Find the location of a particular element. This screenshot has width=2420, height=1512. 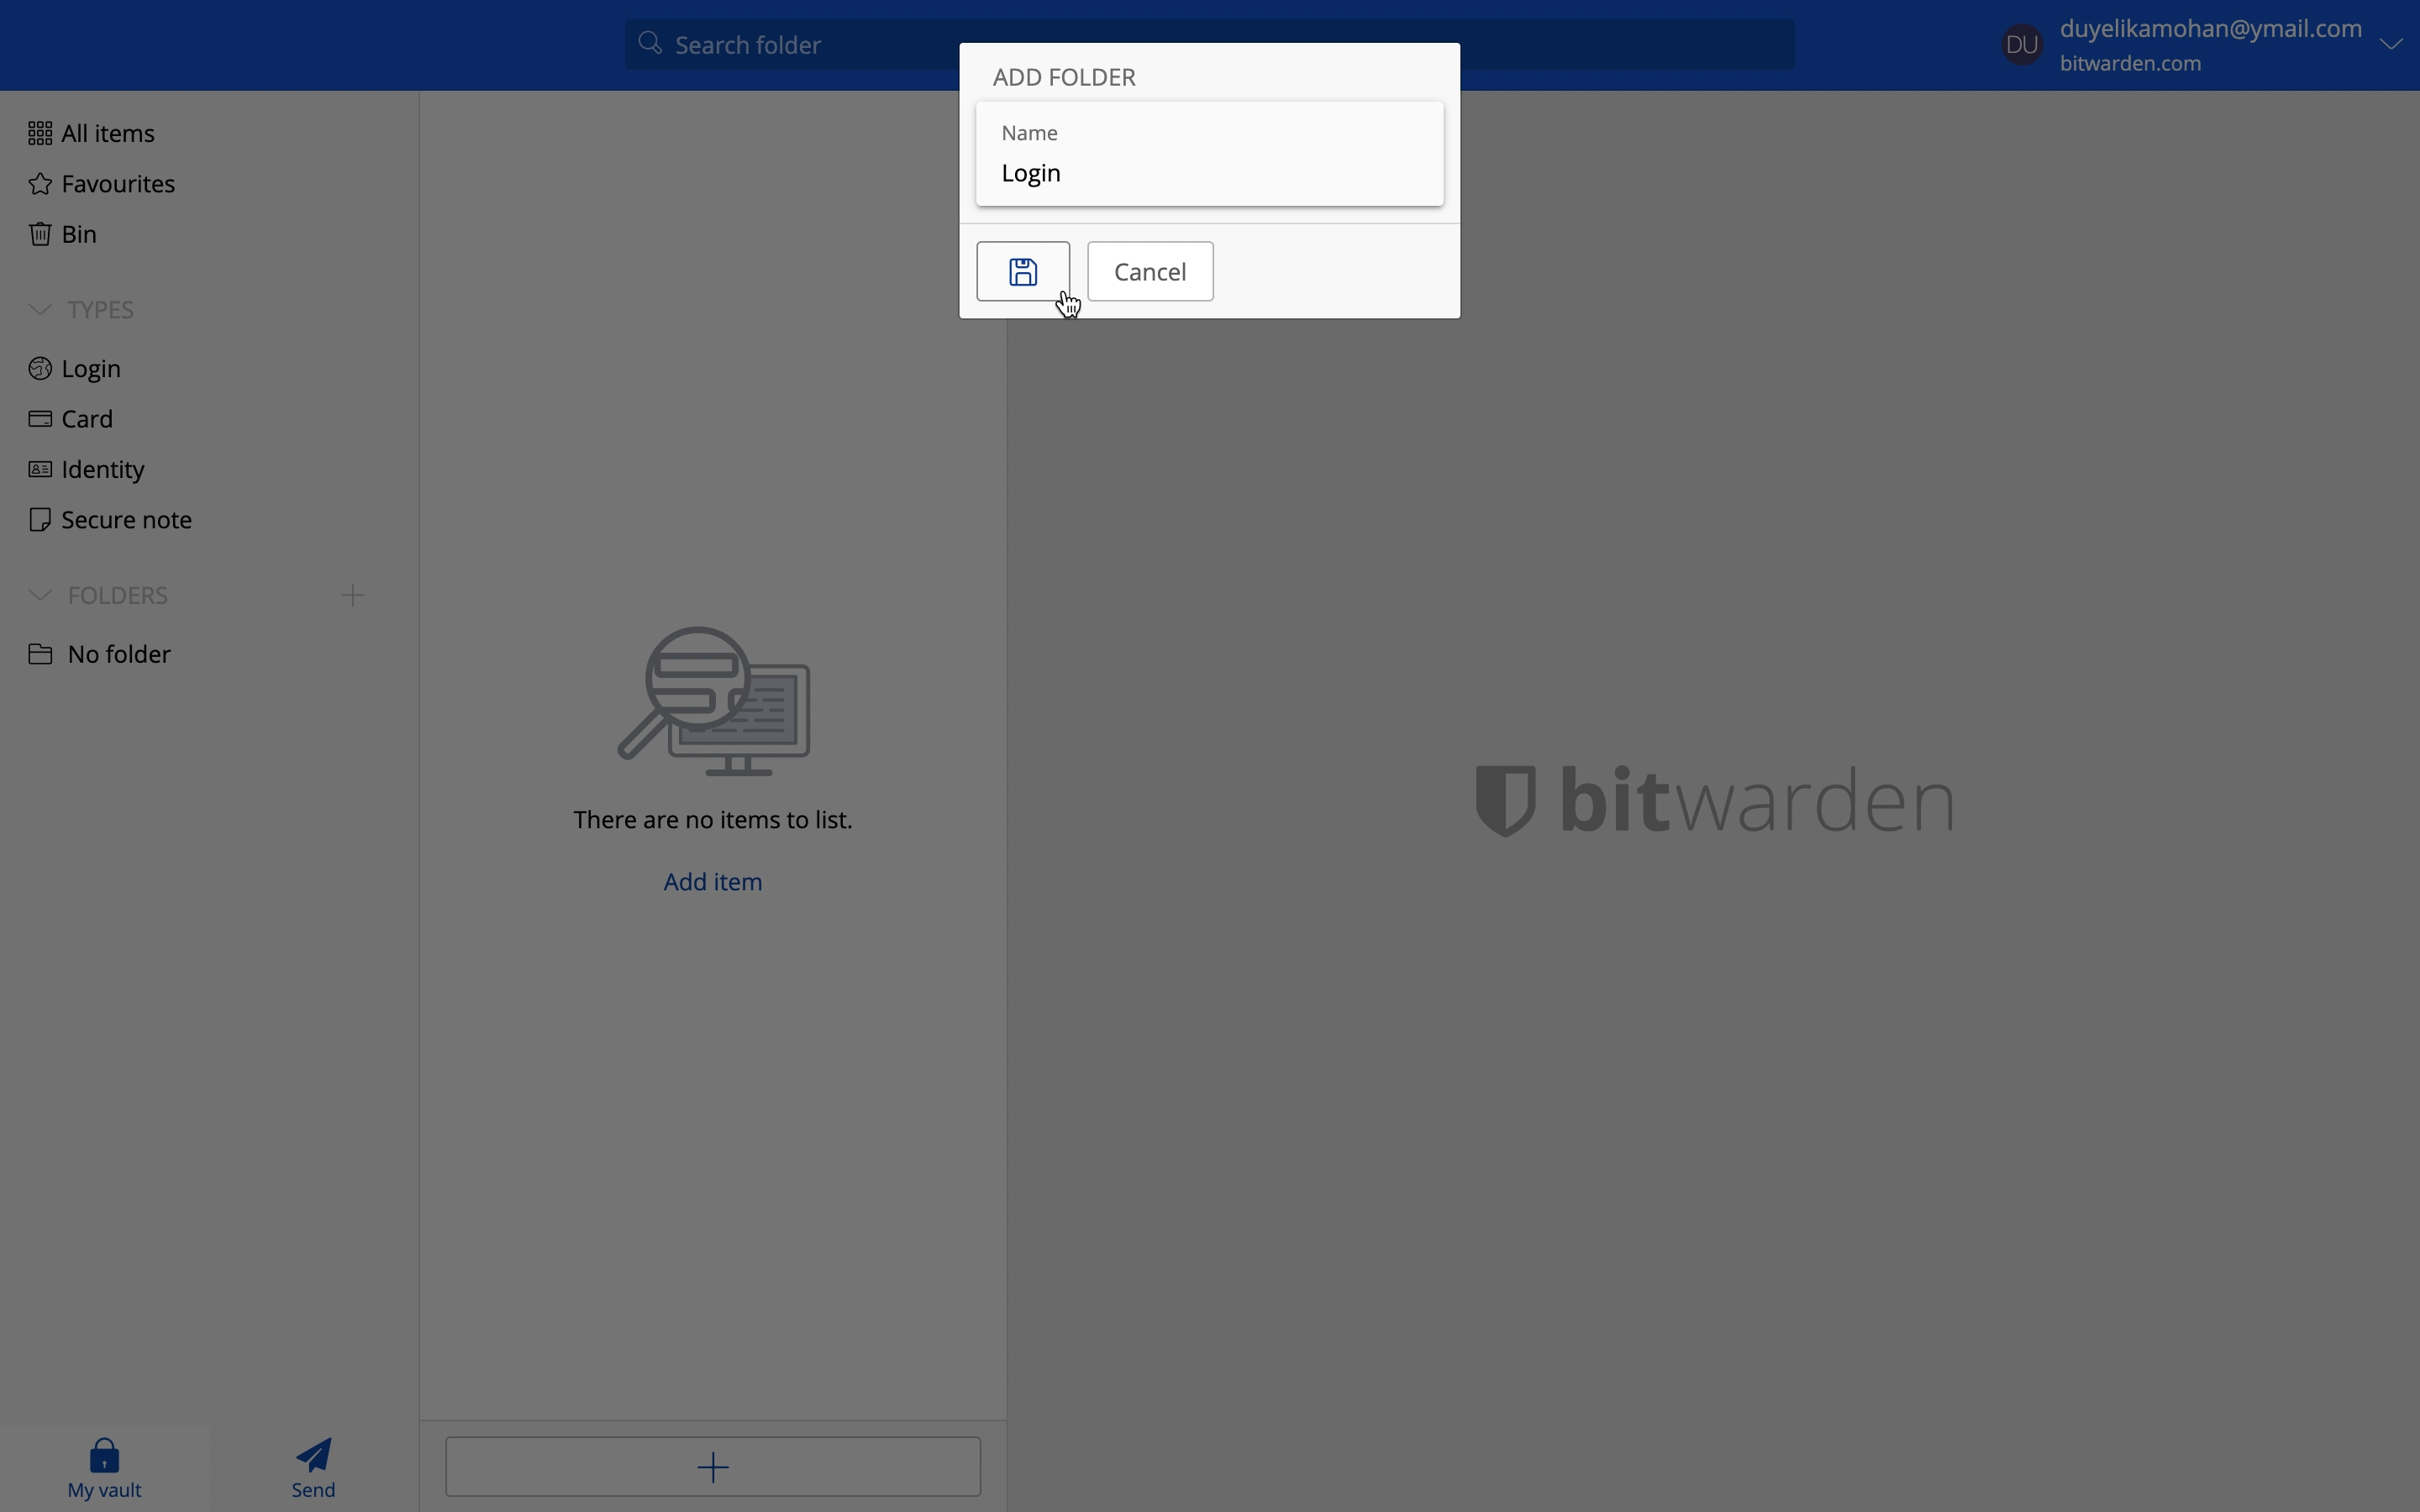

bitwarden is located at coordinates (1739, 796).